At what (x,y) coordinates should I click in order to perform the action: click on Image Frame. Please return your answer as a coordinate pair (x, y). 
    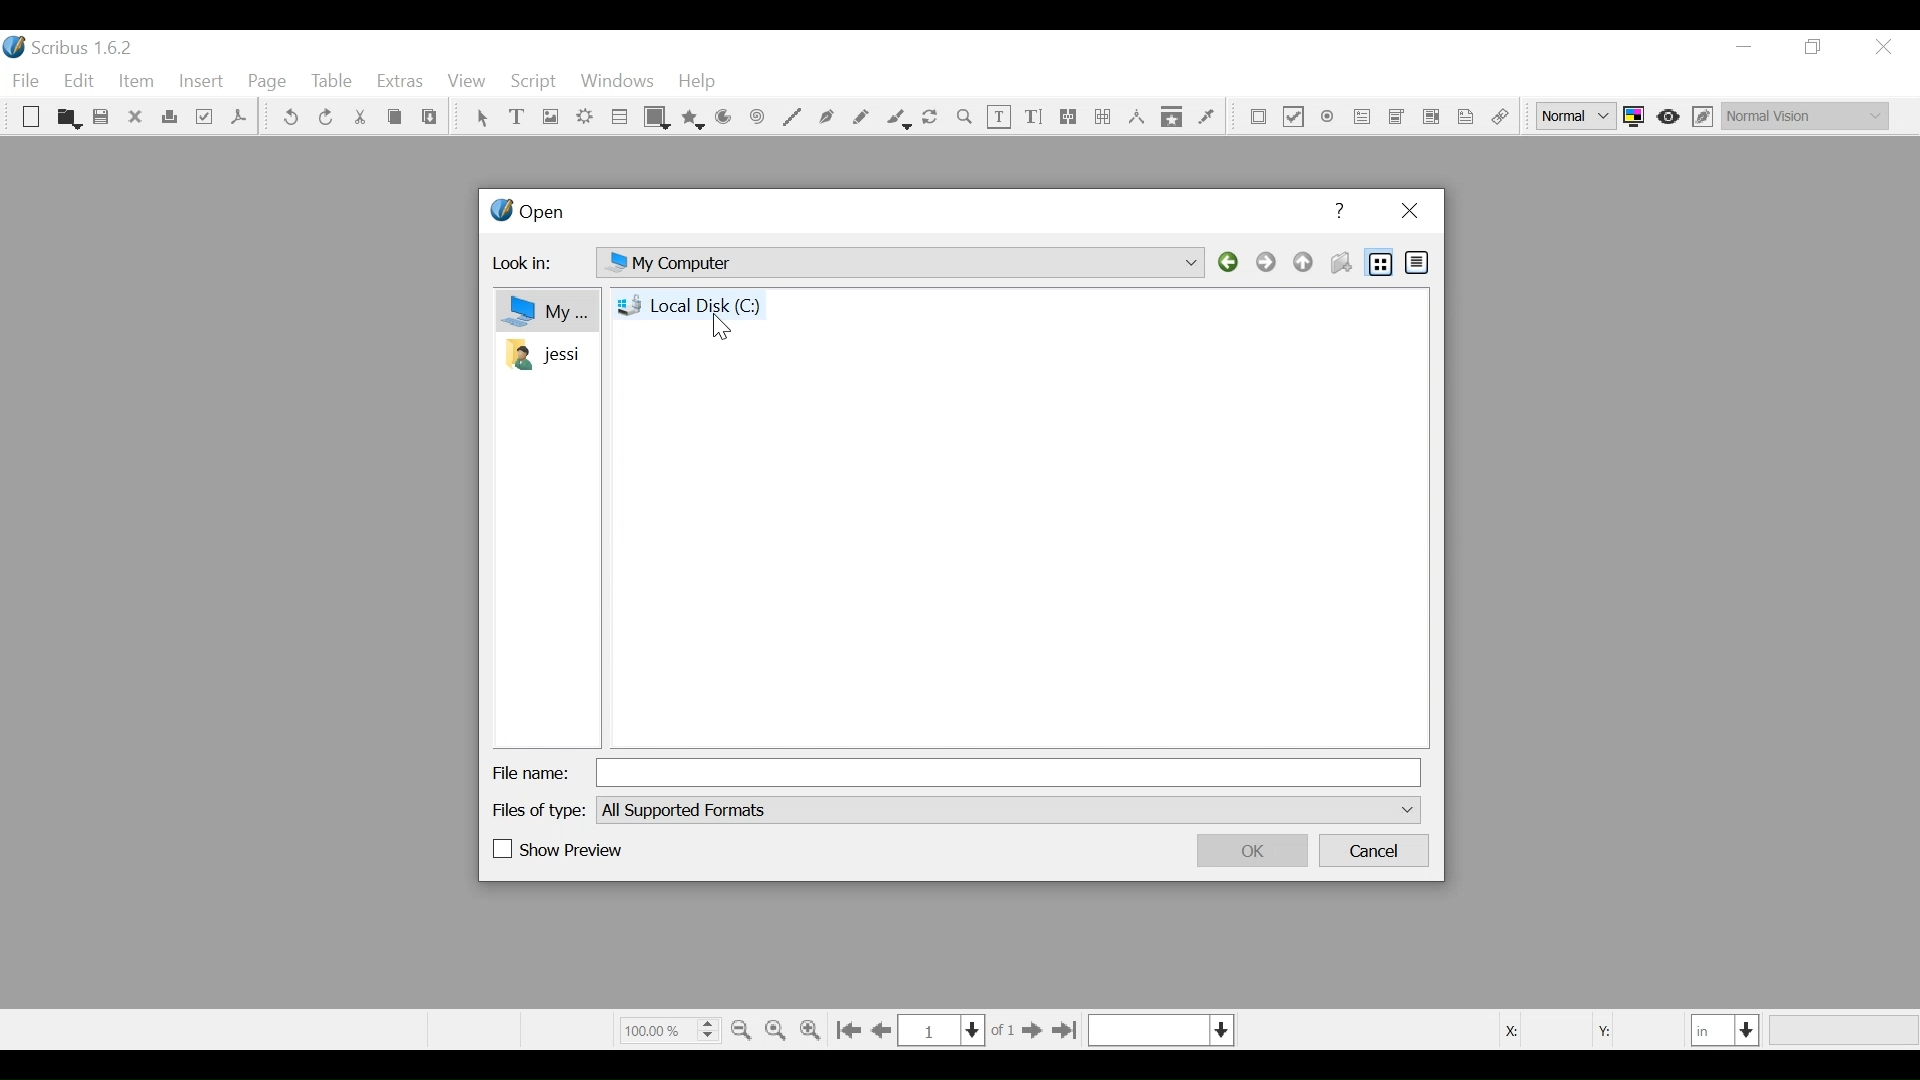
    Looking at the image, I should click on (549, 118).